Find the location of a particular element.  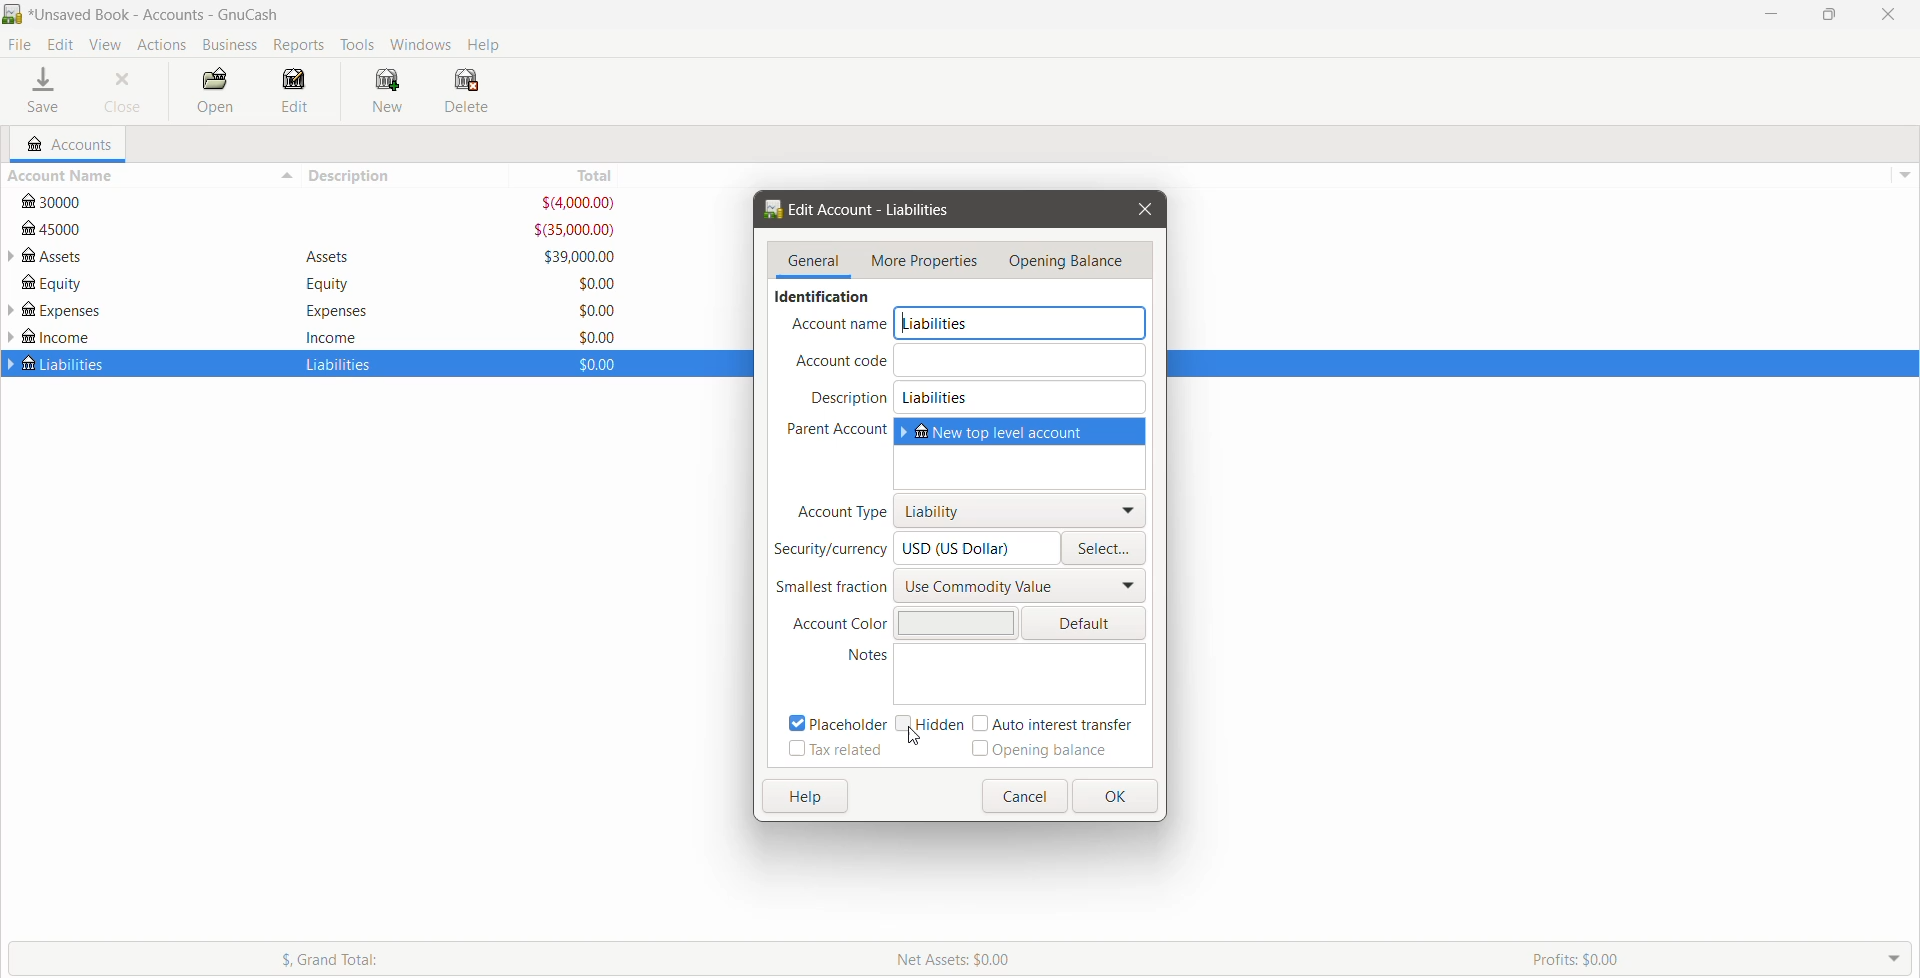

Close is located at coordinates (1885, 14).